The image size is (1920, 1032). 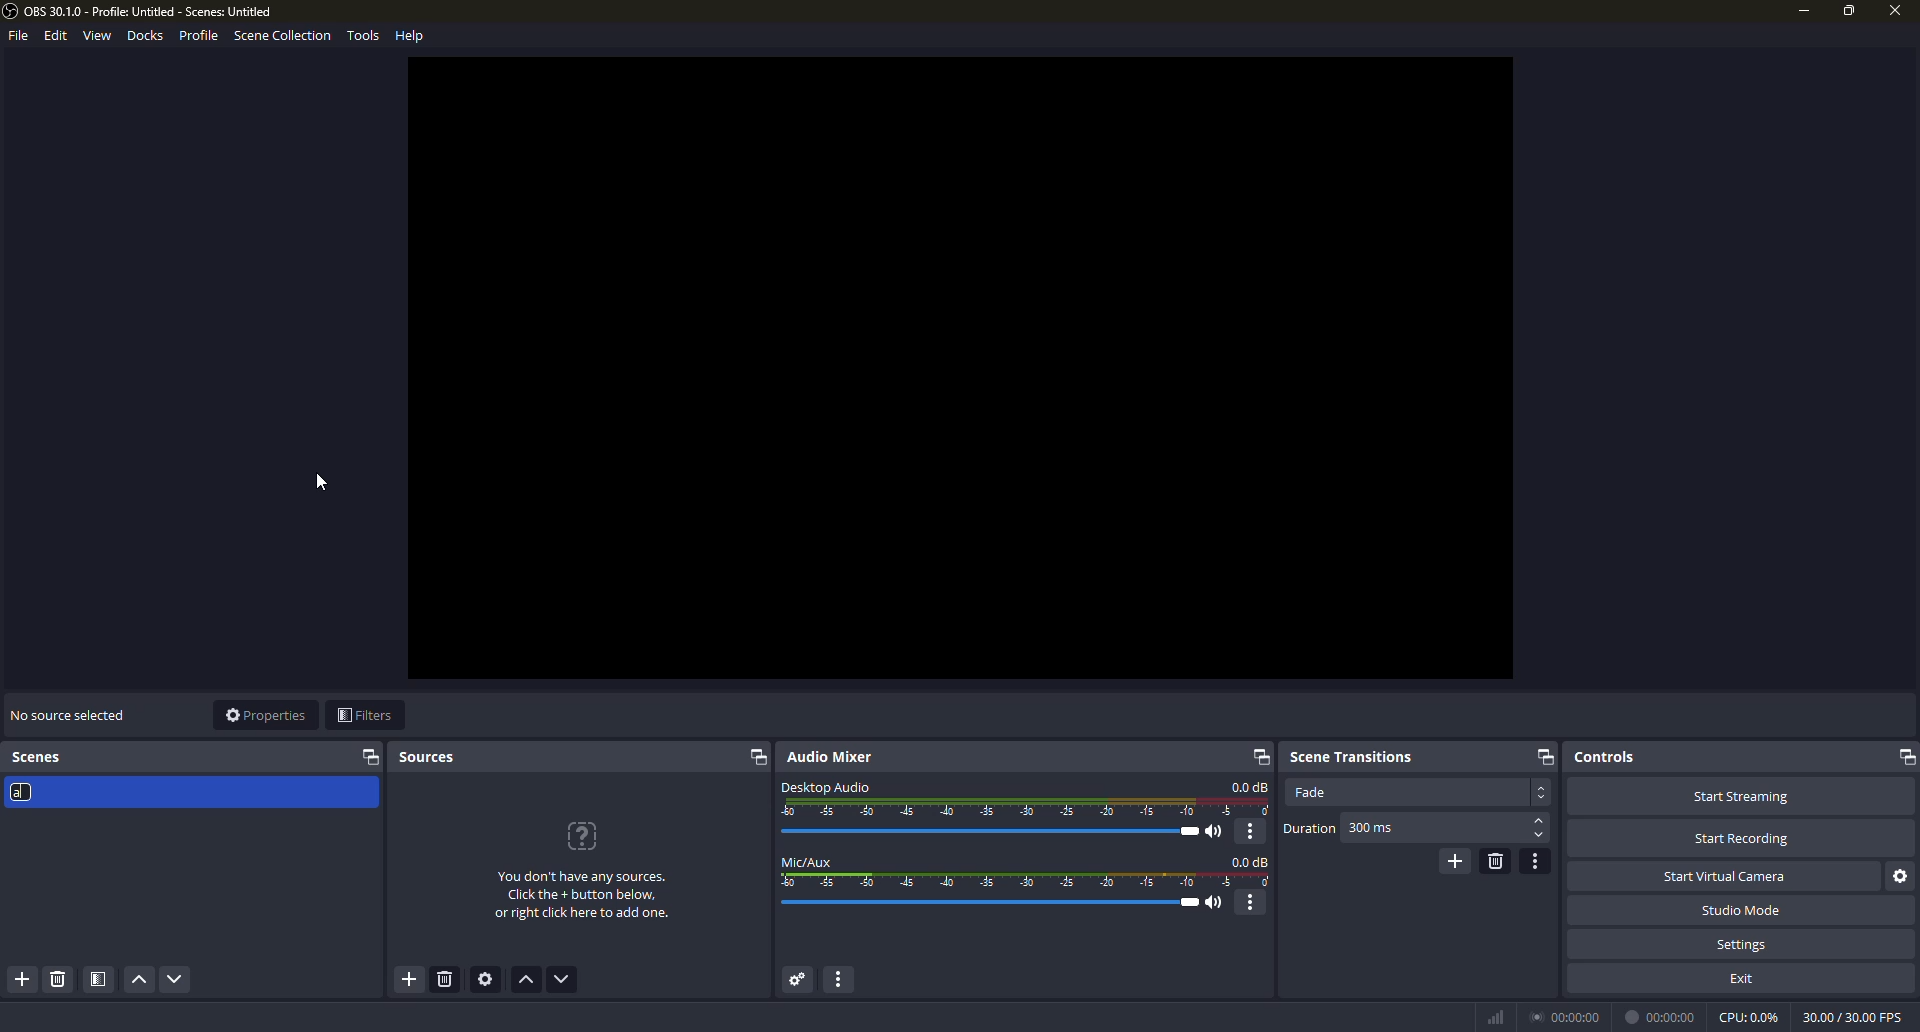 I want to click on transition properties, so click(x=1537, y=861).